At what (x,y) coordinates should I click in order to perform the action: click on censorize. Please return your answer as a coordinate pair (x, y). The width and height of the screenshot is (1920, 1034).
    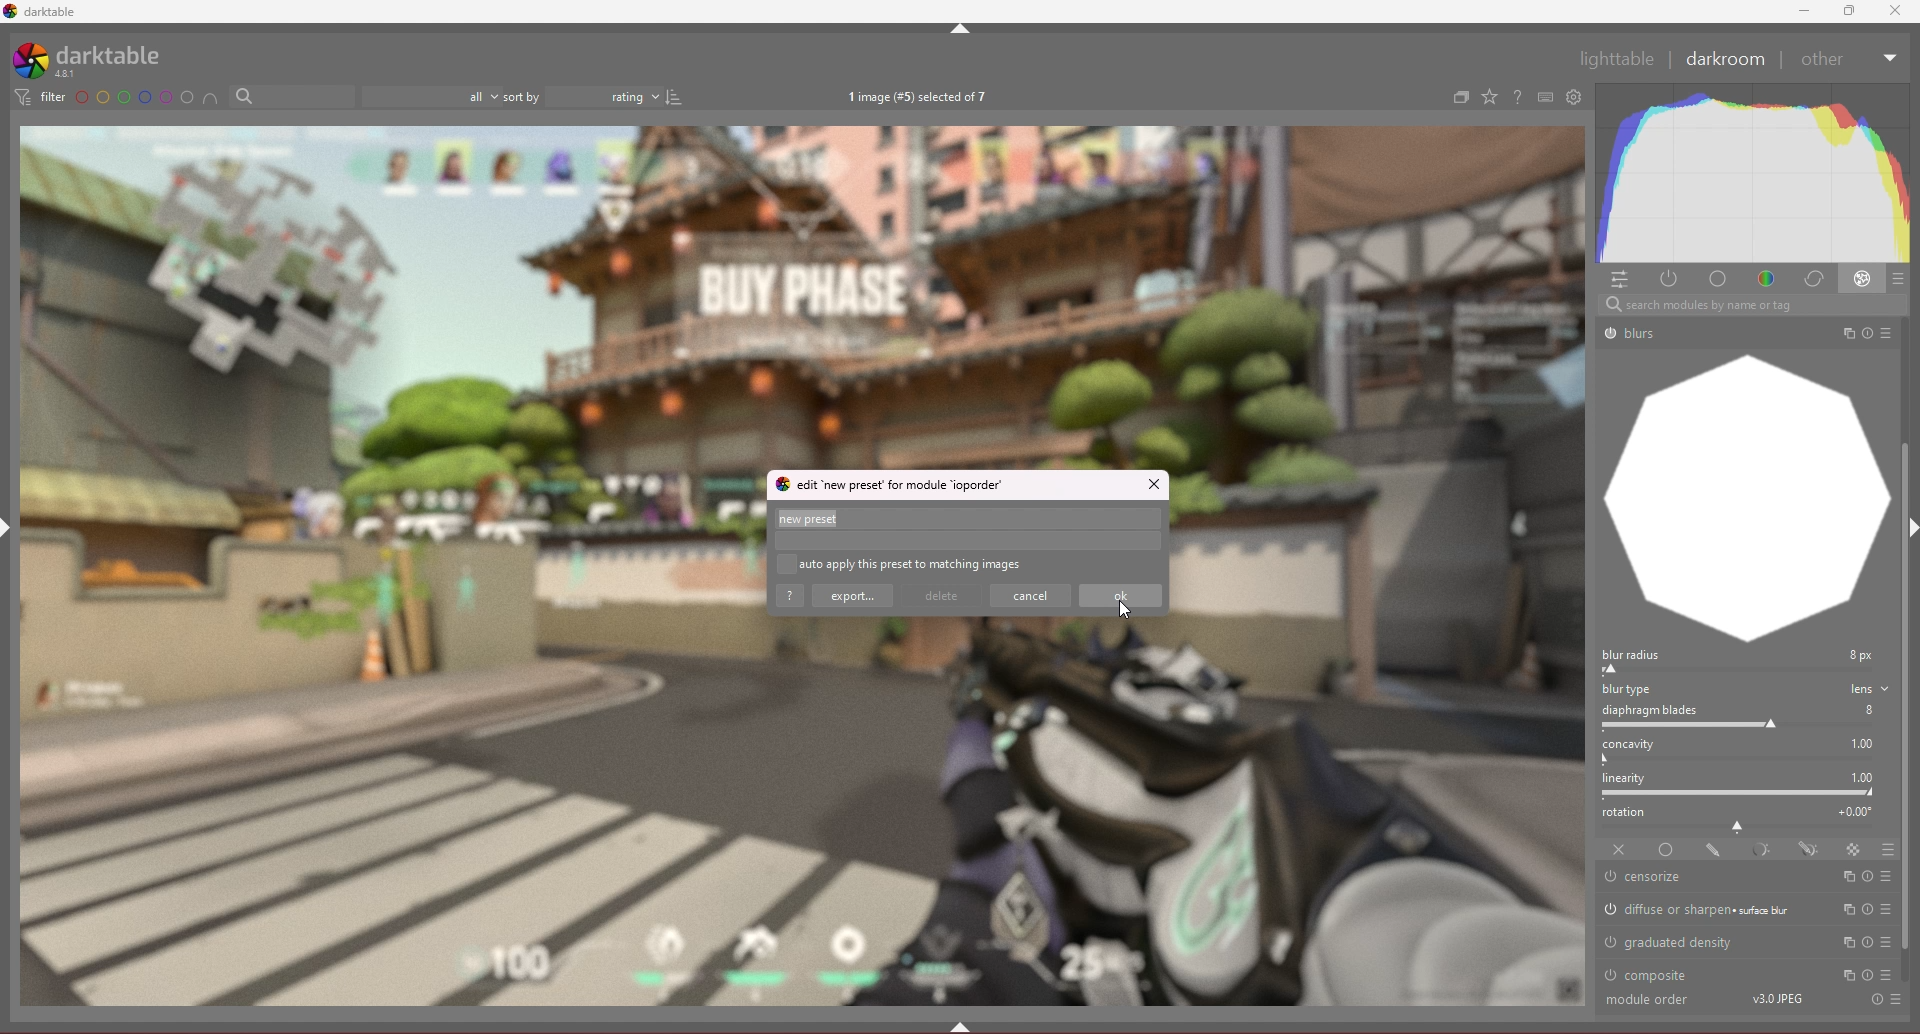
    Looking at the image, I should click on (1661, 877).